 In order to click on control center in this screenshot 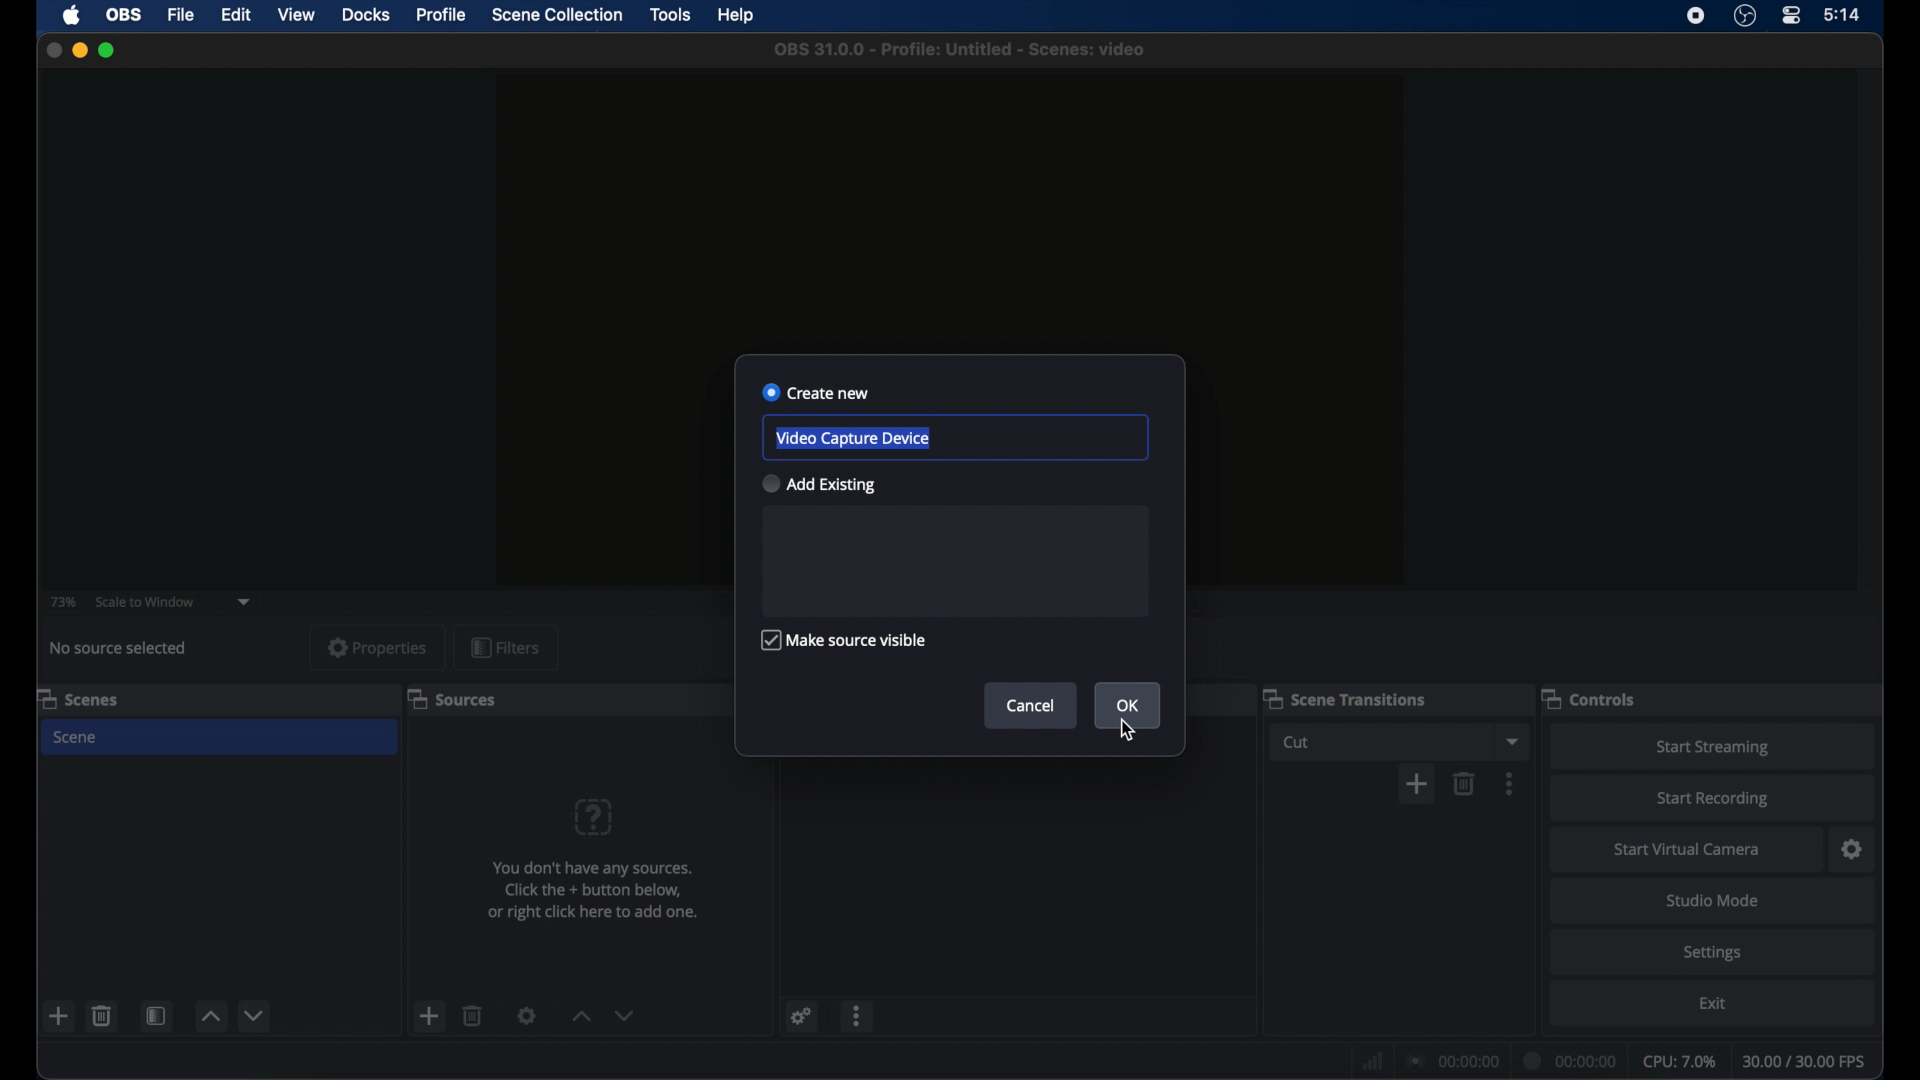, I will do `click(1790, 14)`.